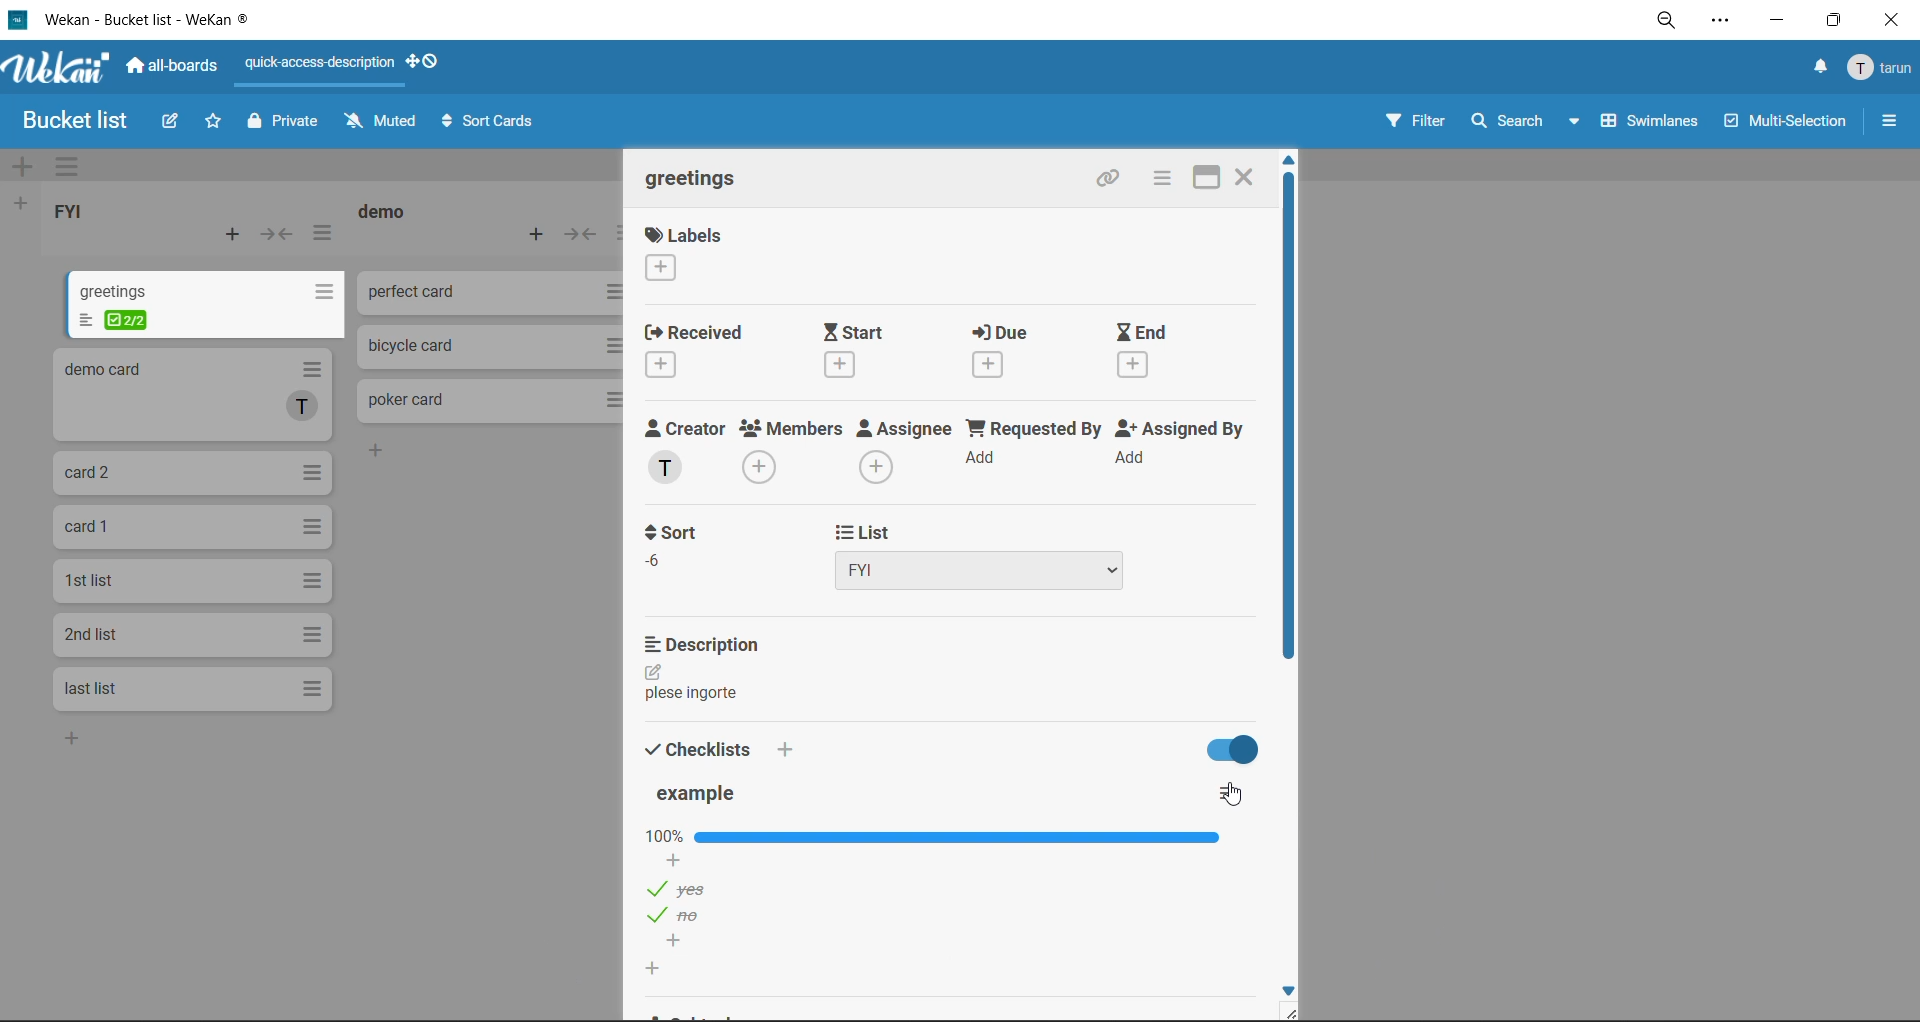 The height and width of the screenshot is (1022, 1920). What do you see at coordinates (1231, 797) in the screenshot?
I see `cursor` at bounding box center [1231, 797].